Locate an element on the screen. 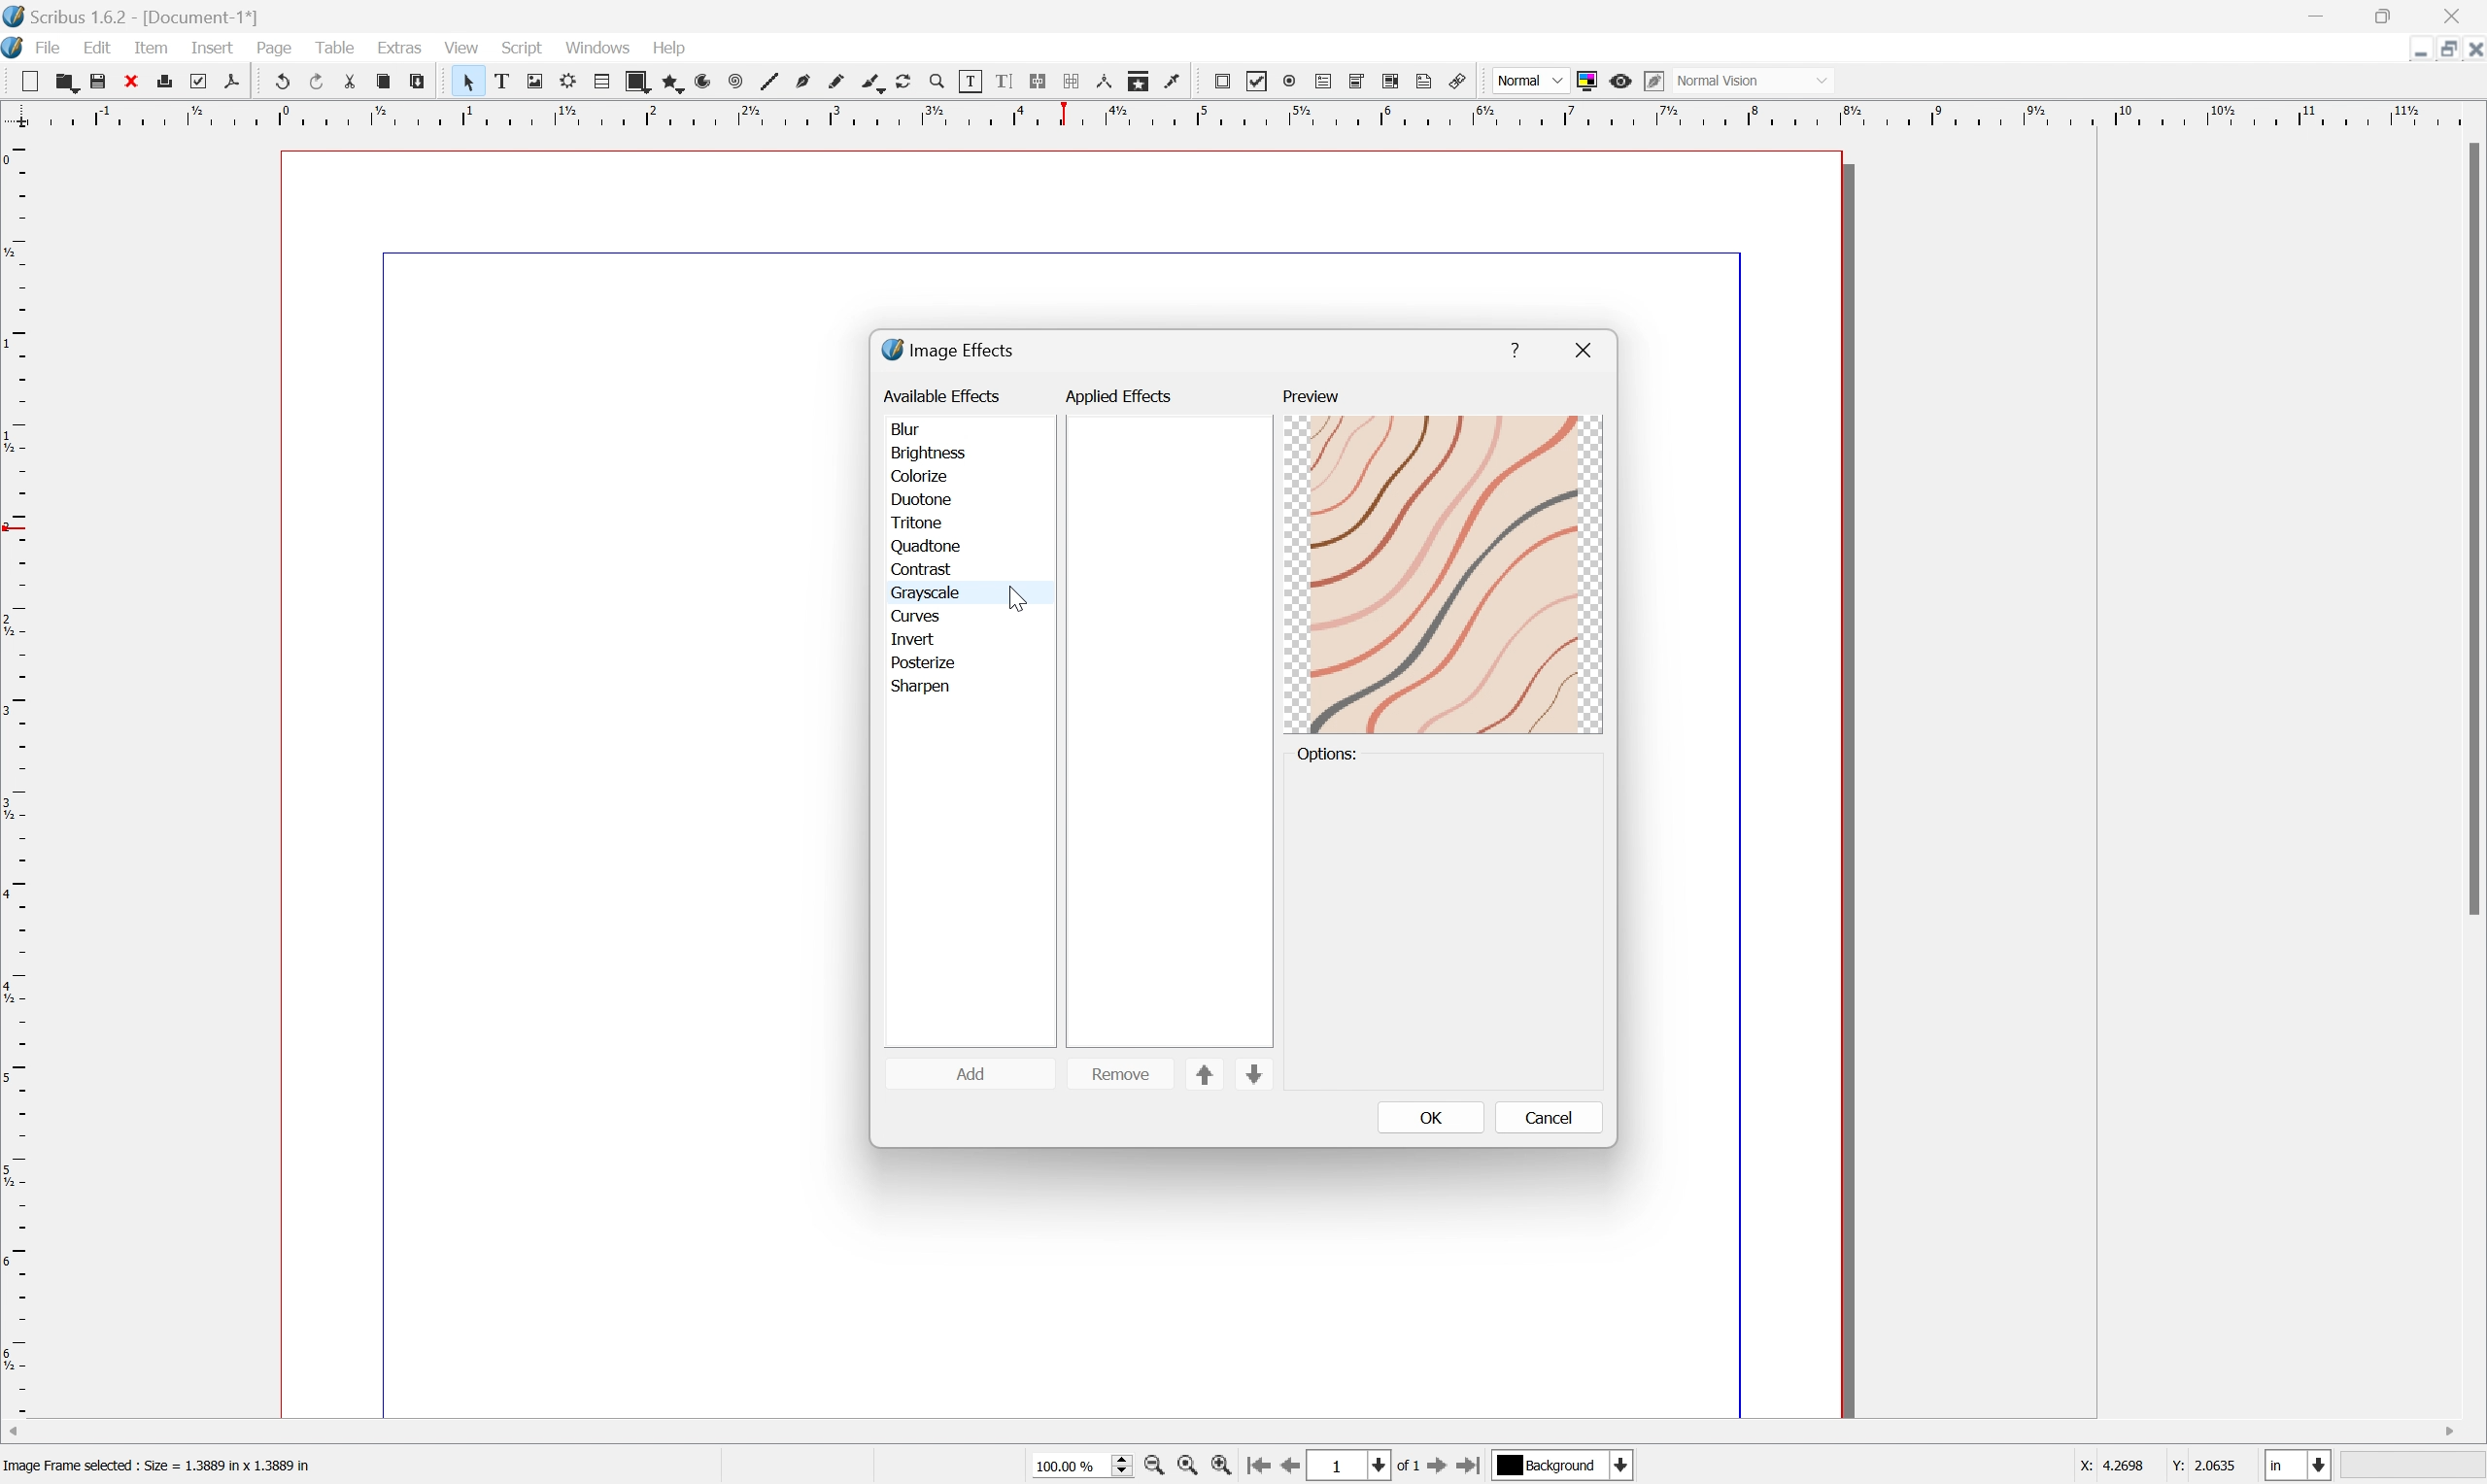 The width and height of the screenshot is (2487, 1484). Line is located at coordinates (776, 83).